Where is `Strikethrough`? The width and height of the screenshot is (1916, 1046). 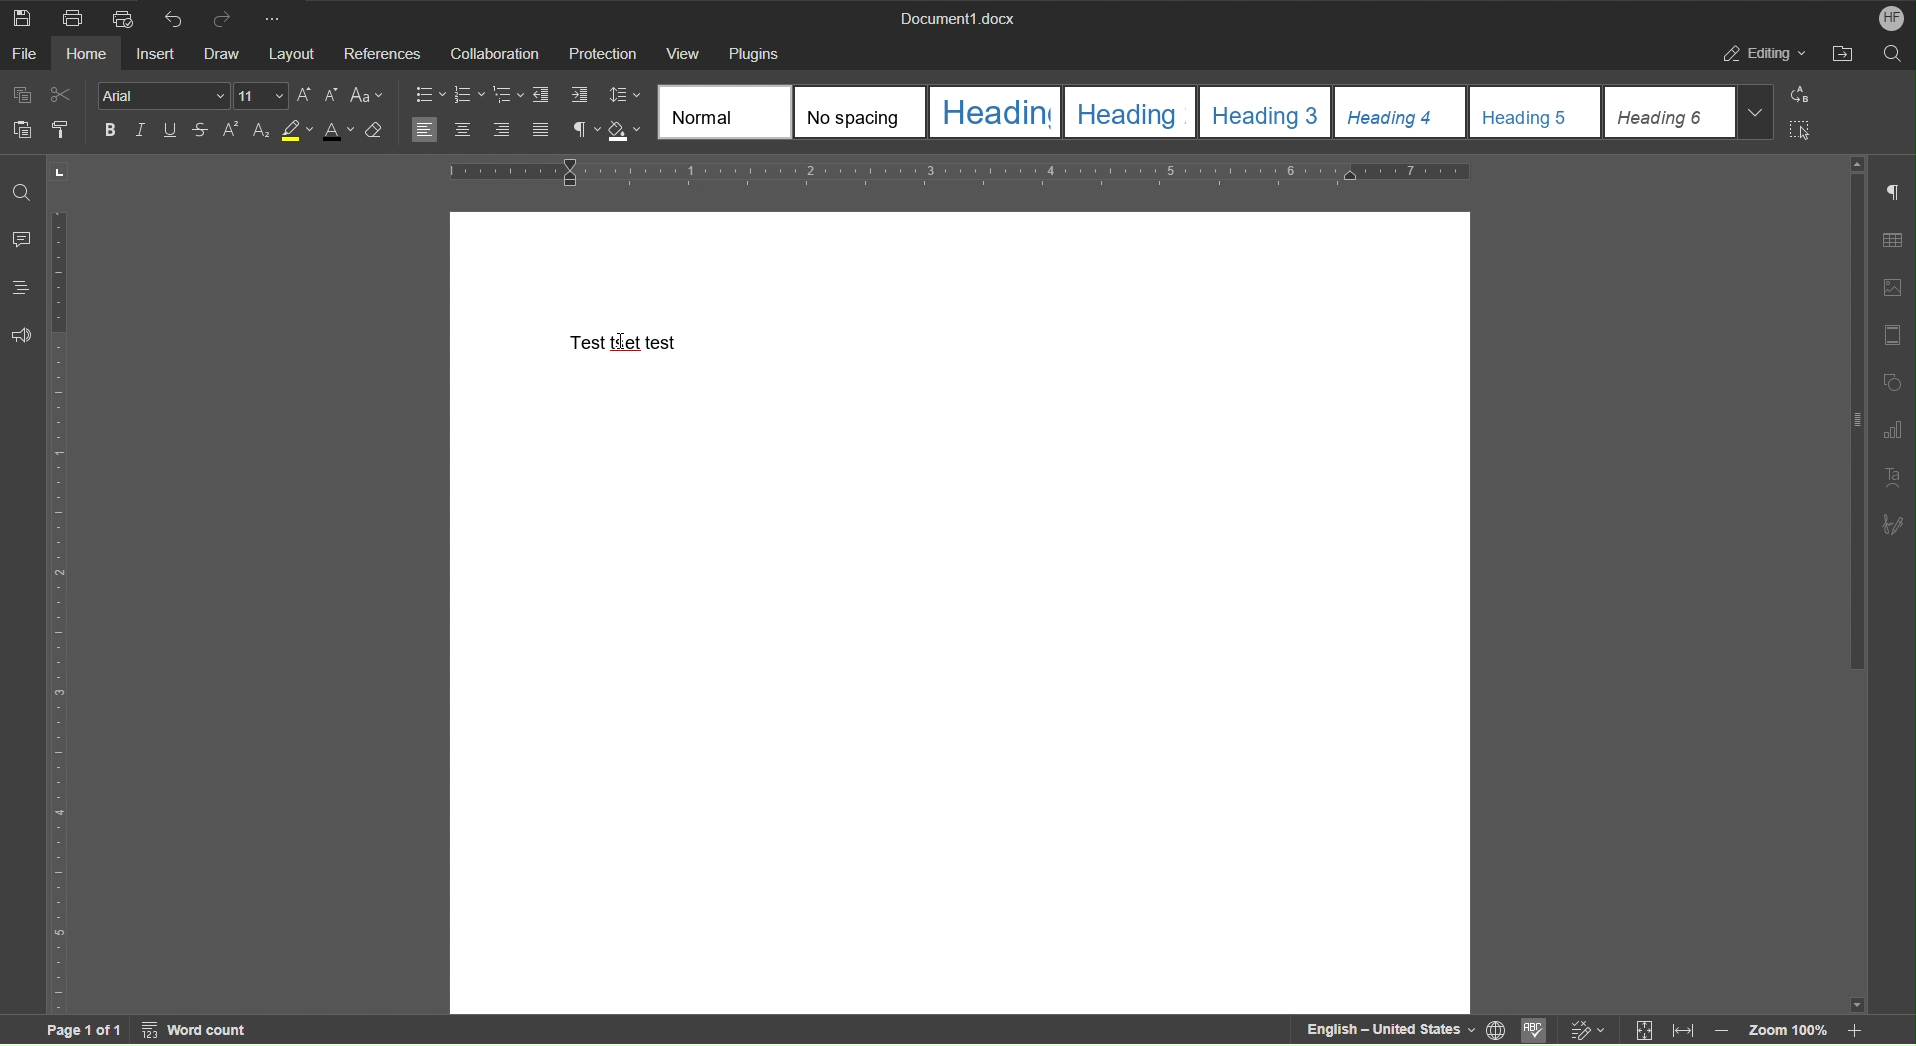 Strikethrough is located at coordinates (203, 131).